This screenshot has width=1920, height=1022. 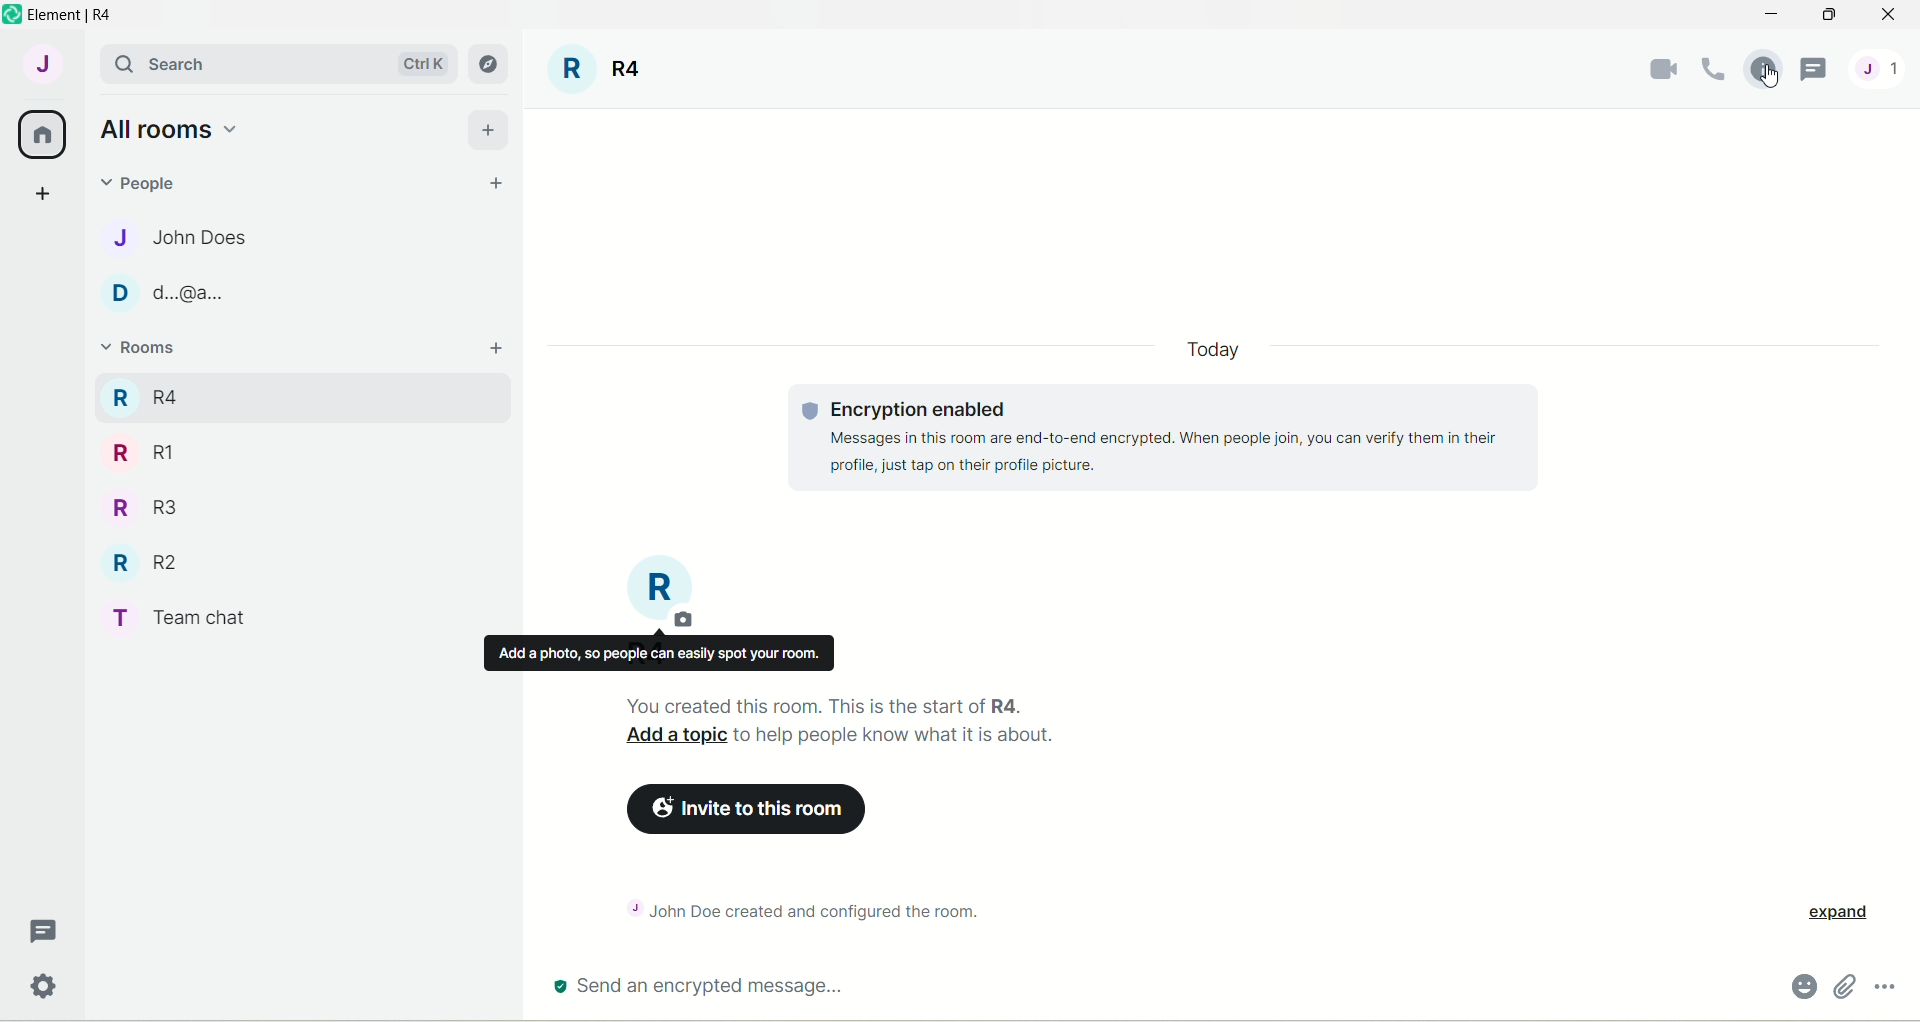 What do you see at coordinates (490, 64) in the screenshot?
I see `explore rooms` at bounding box center [490, 64].